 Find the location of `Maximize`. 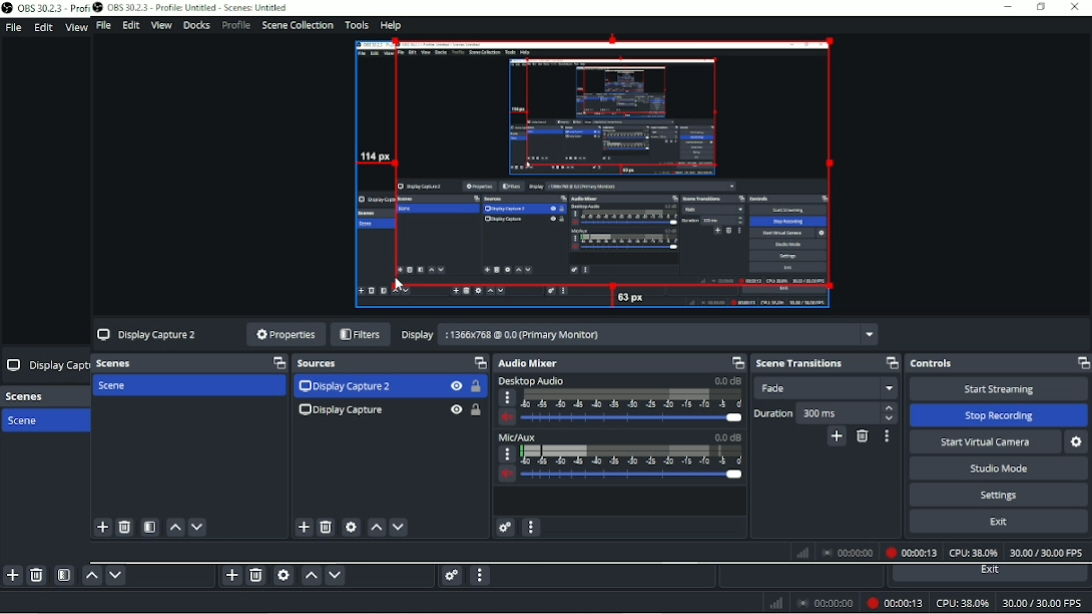

Maximize is located at coordinates (479, 363).